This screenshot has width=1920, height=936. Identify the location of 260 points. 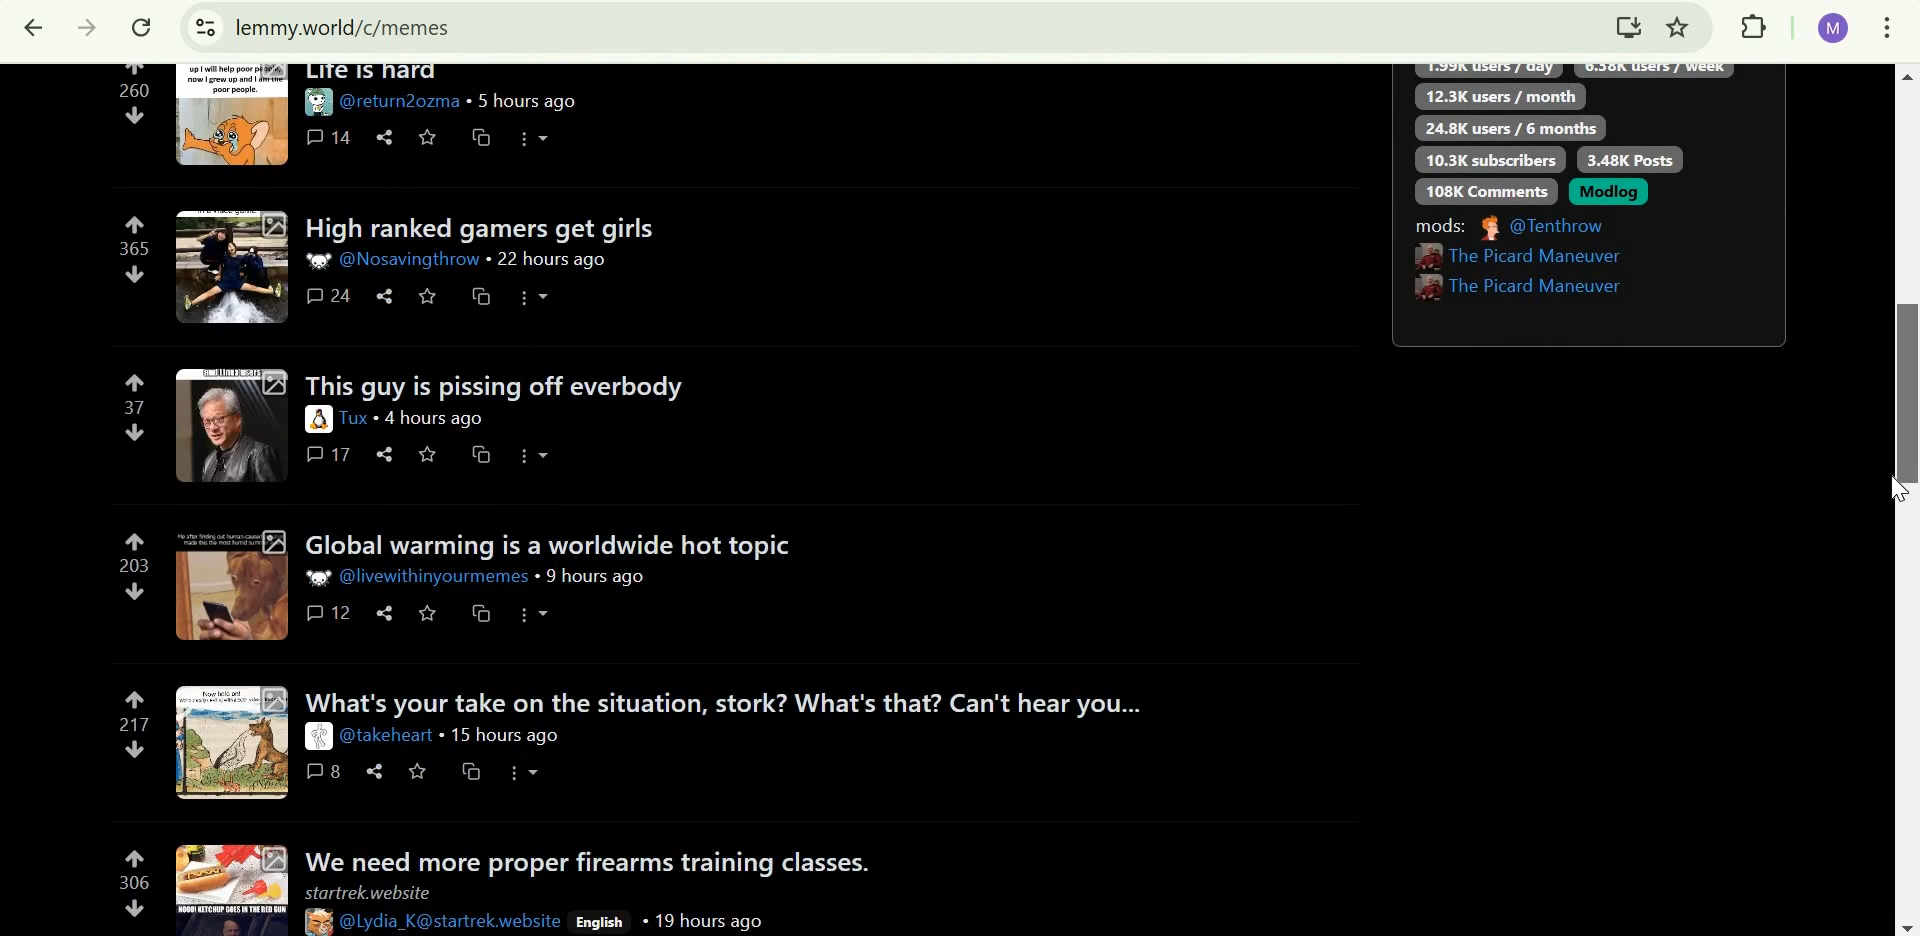
(134, 90).